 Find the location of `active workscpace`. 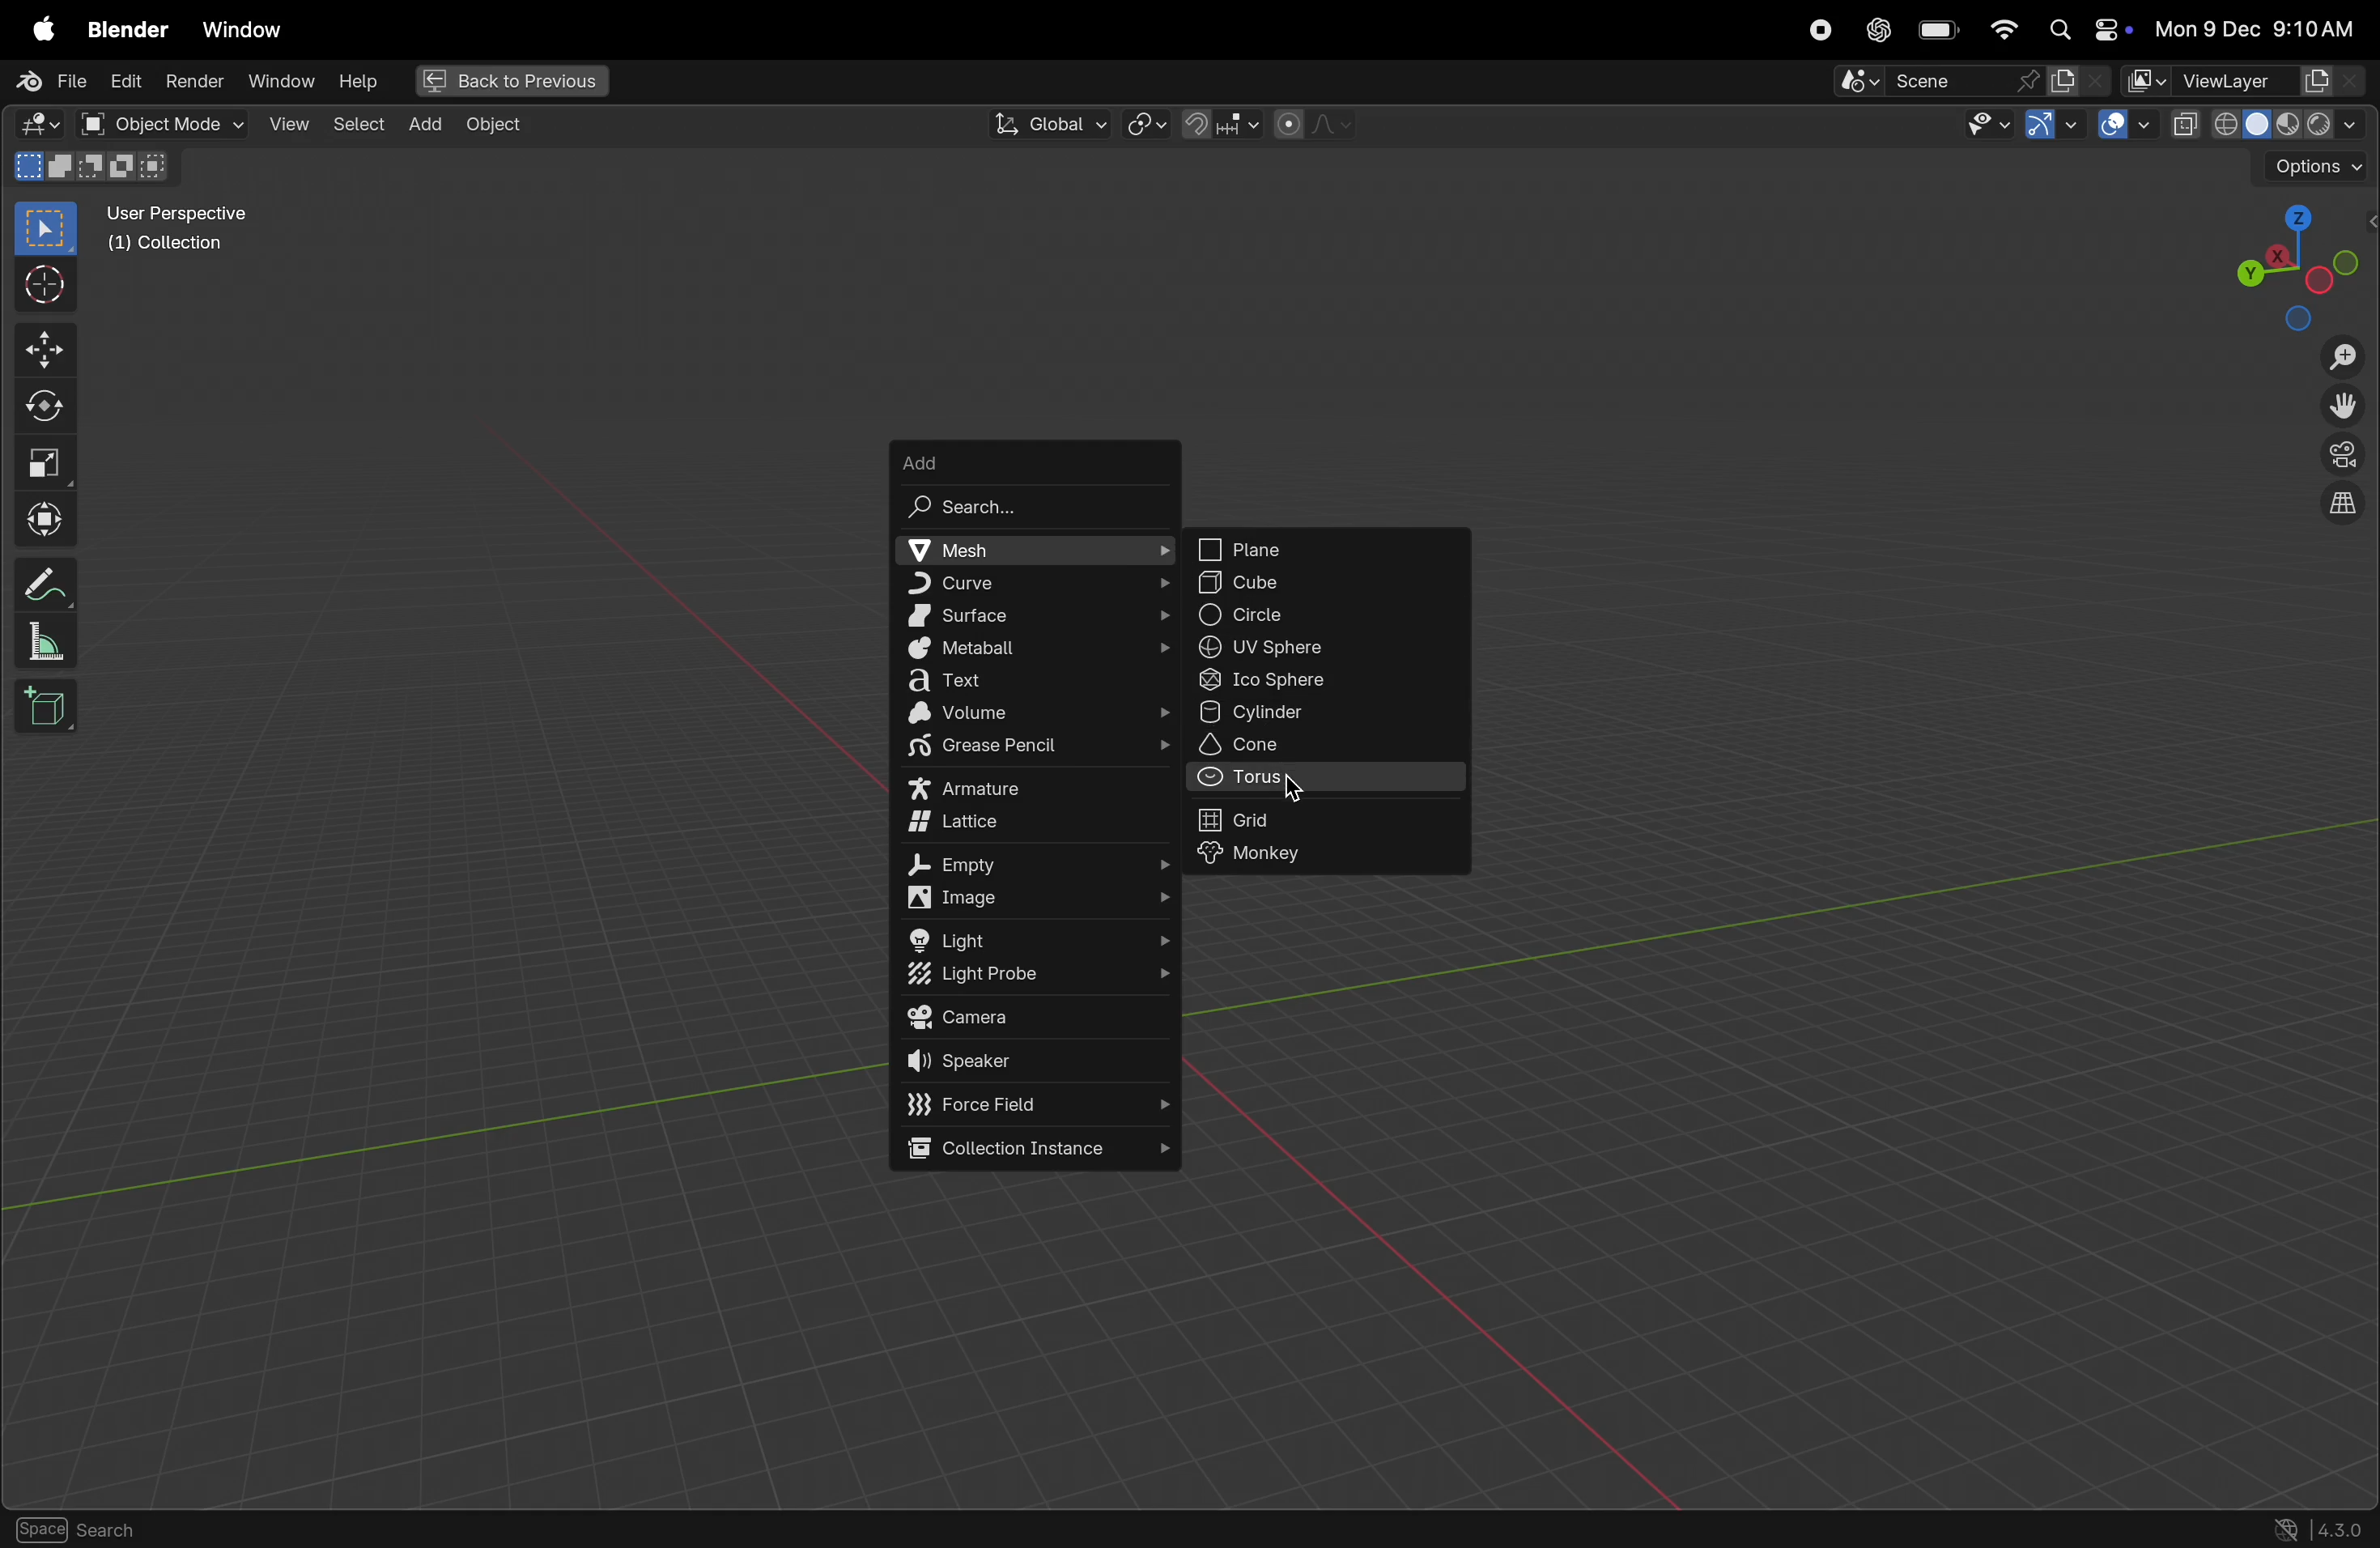

active workscpace is located at coordinates (2148, 79).